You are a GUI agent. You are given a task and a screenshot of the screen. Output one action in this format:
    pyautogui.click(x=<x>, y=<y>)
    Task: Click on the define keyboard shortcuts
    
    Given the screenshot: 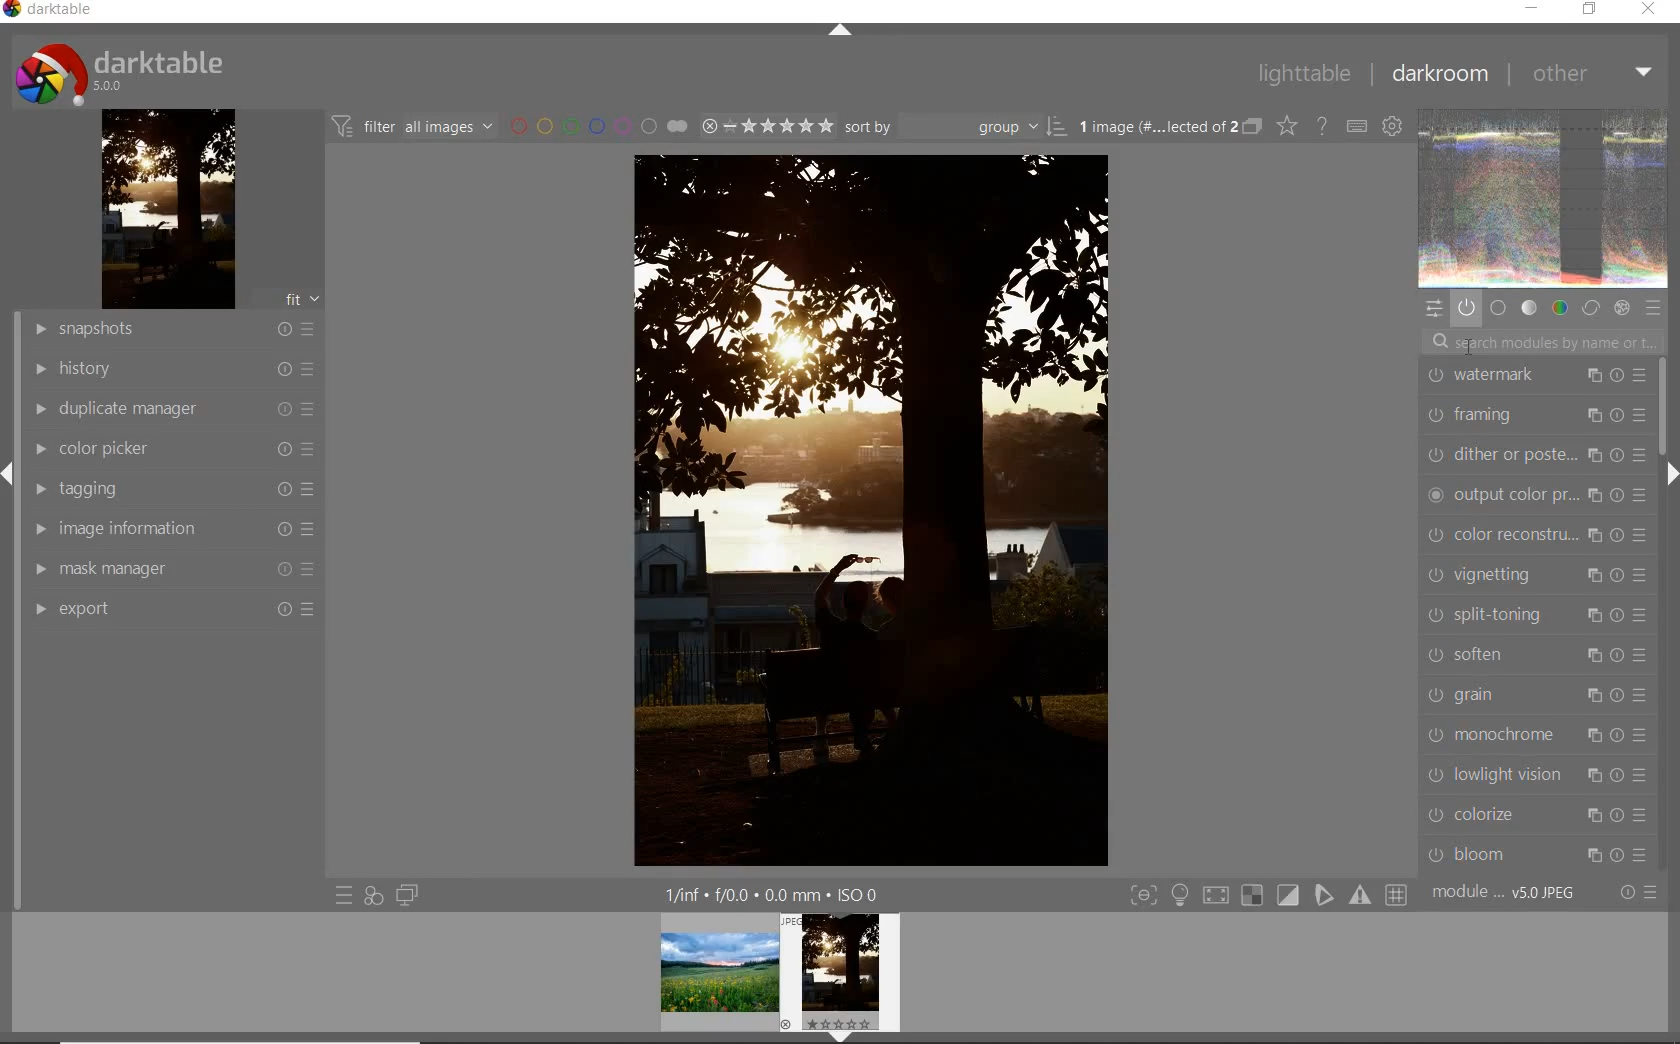 What is the action you would take?
    pyautogui.click(x=1394, y=125)
    